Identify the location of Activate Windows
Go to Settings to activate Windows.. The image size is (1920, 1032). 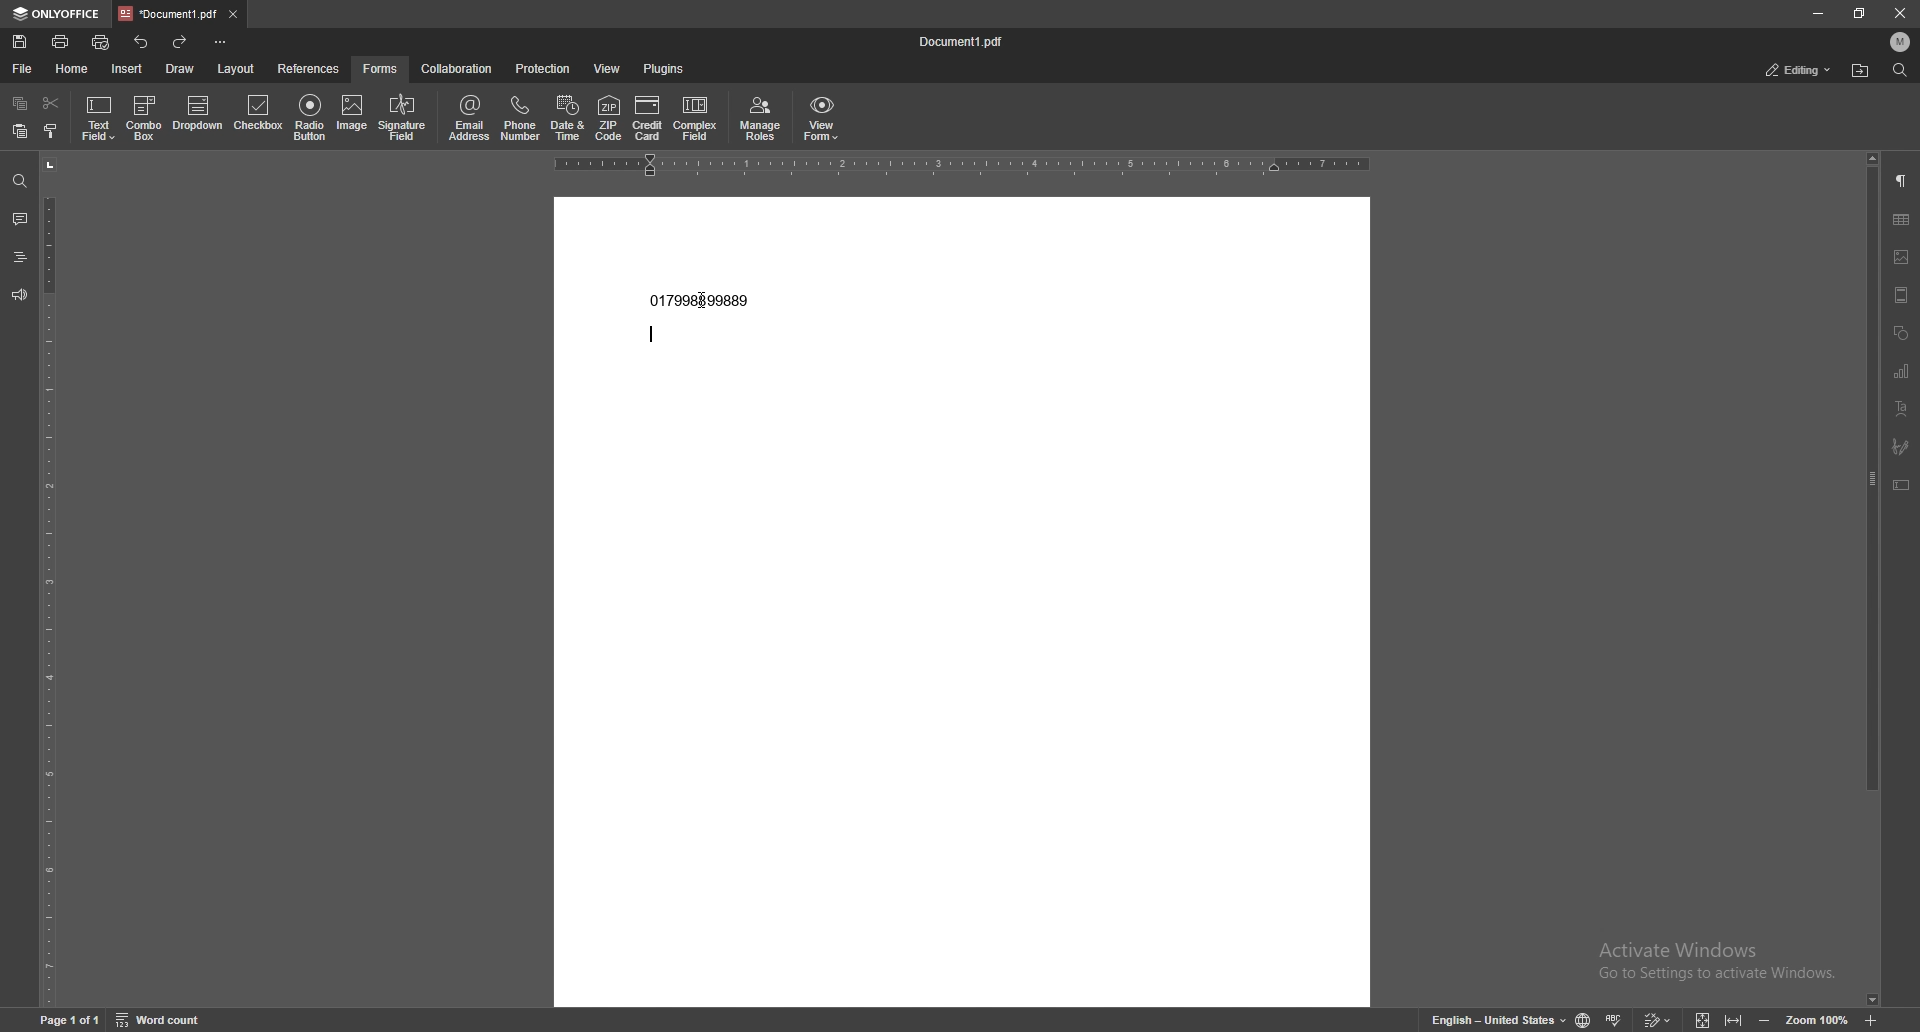
(1721, 962).